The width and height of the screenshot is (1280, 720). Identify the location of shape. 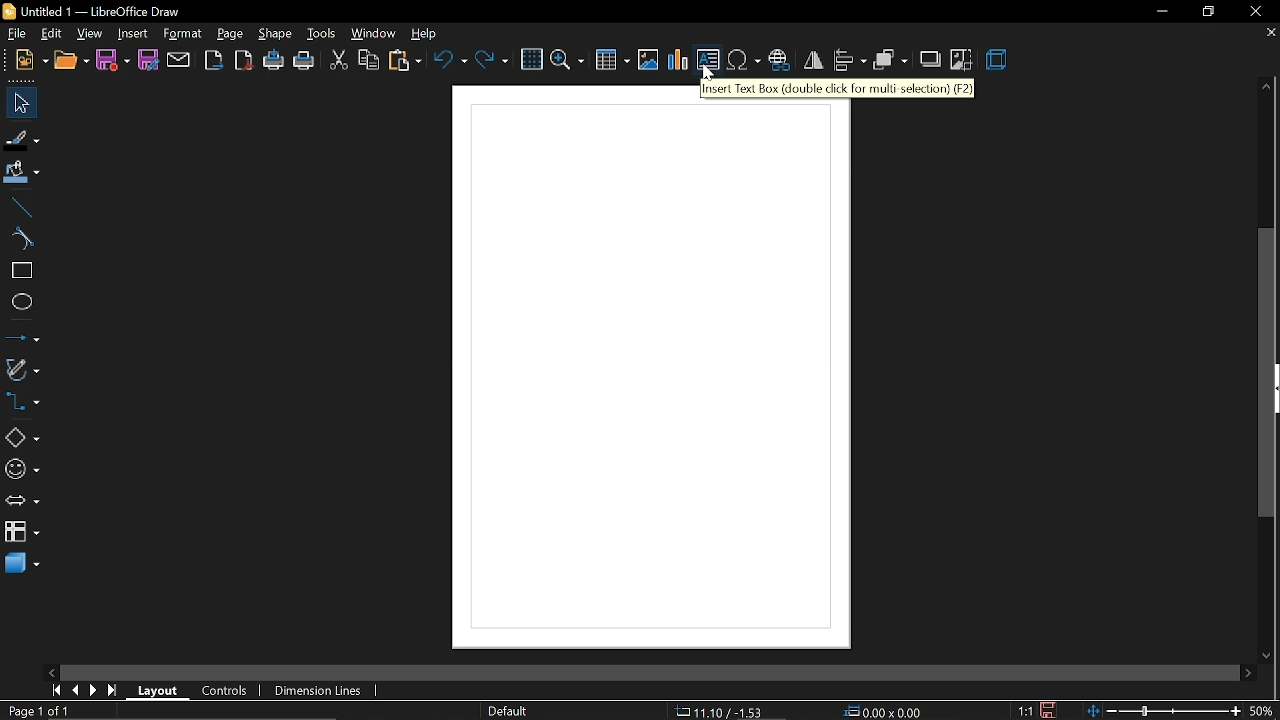
(277, 35).